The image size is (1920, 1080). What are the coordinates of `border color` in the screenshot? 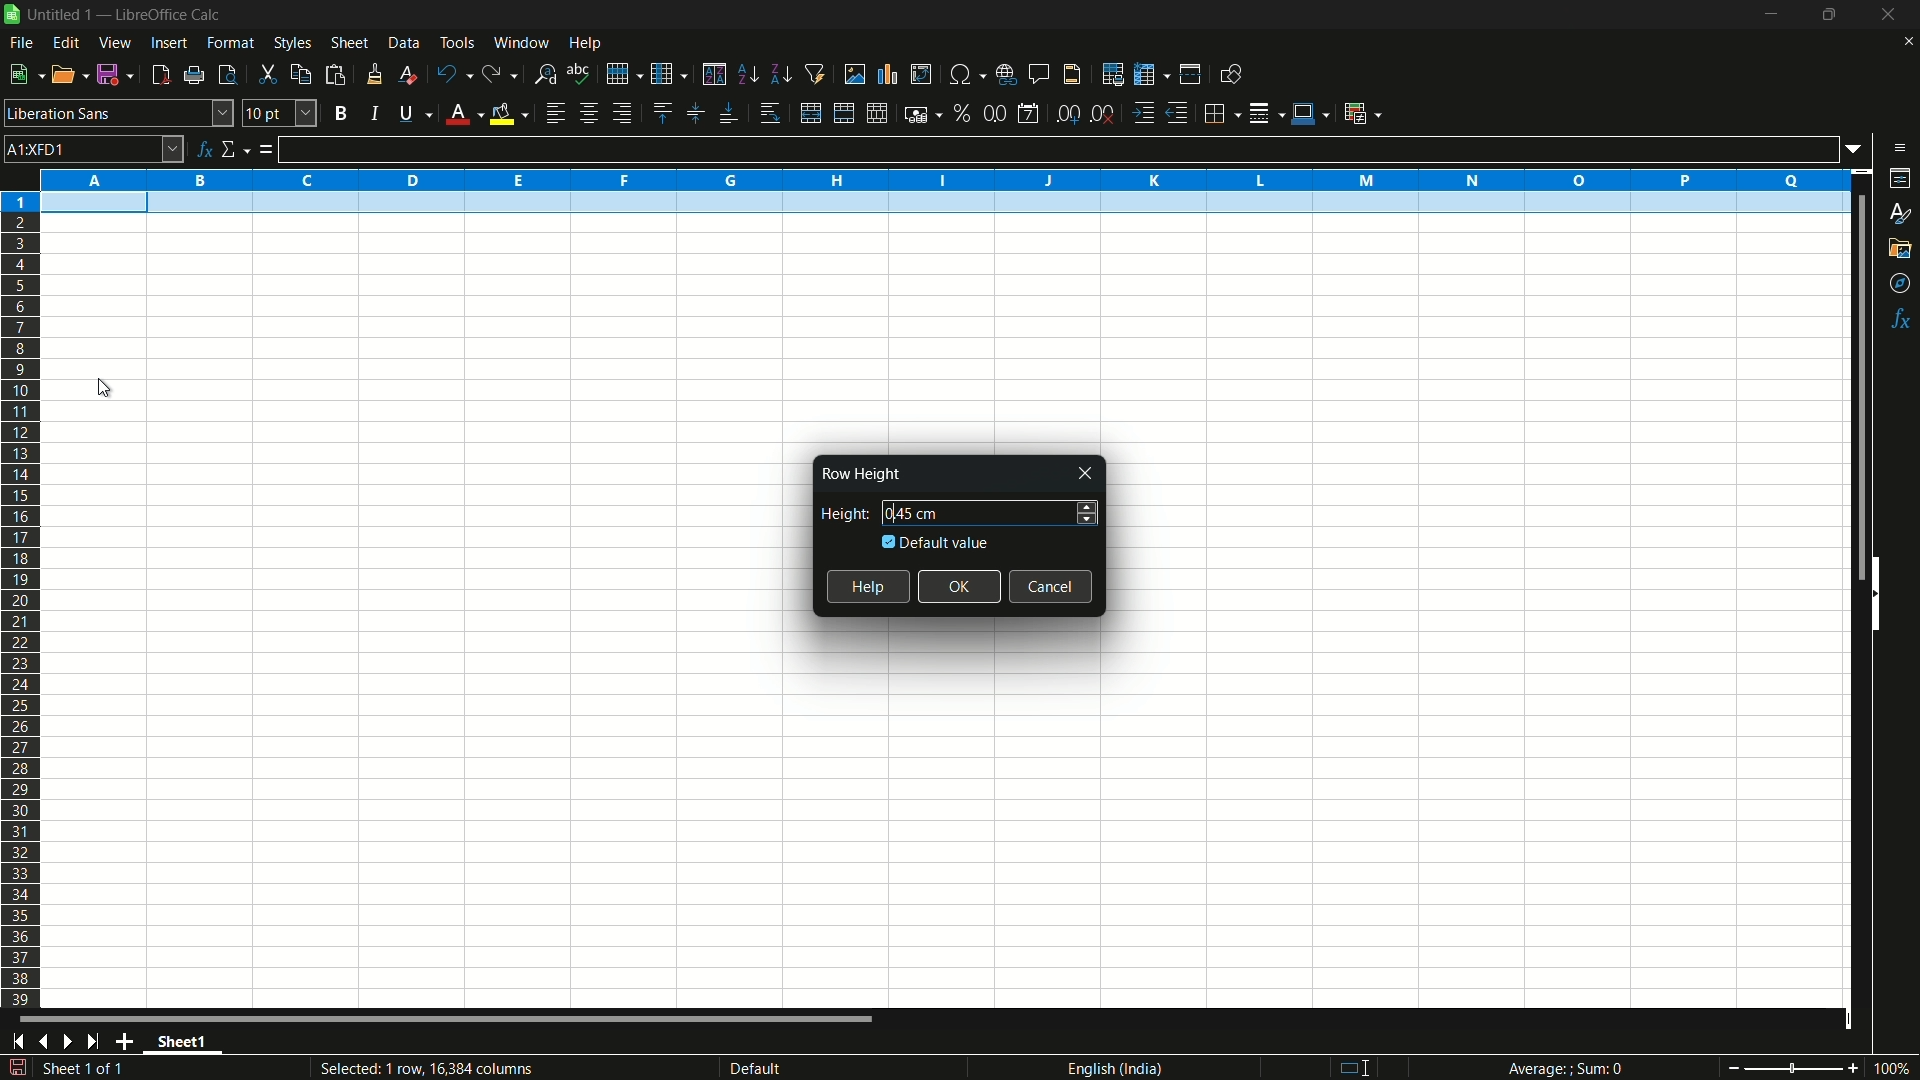 It's located at (1310, 110).